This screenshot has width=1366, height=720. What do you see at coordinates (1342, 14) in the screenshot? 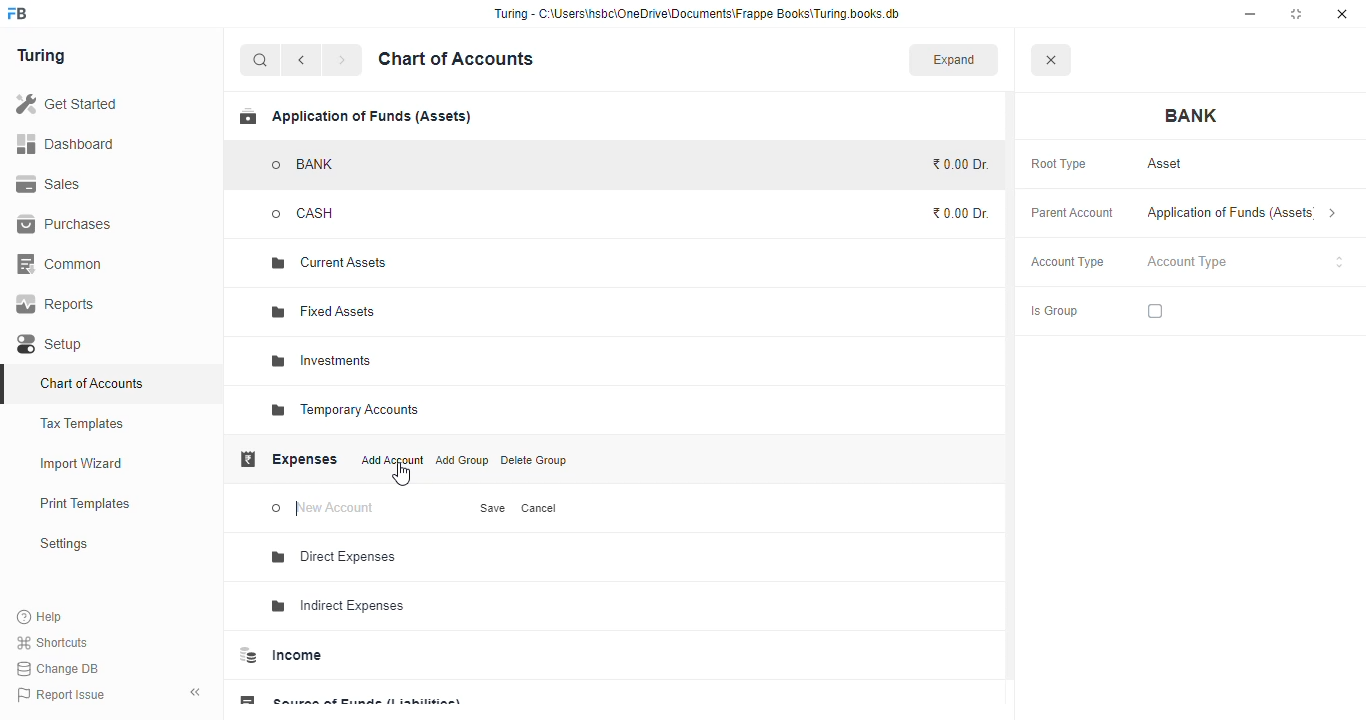
I see `close` at bounding box center [1342, 14].